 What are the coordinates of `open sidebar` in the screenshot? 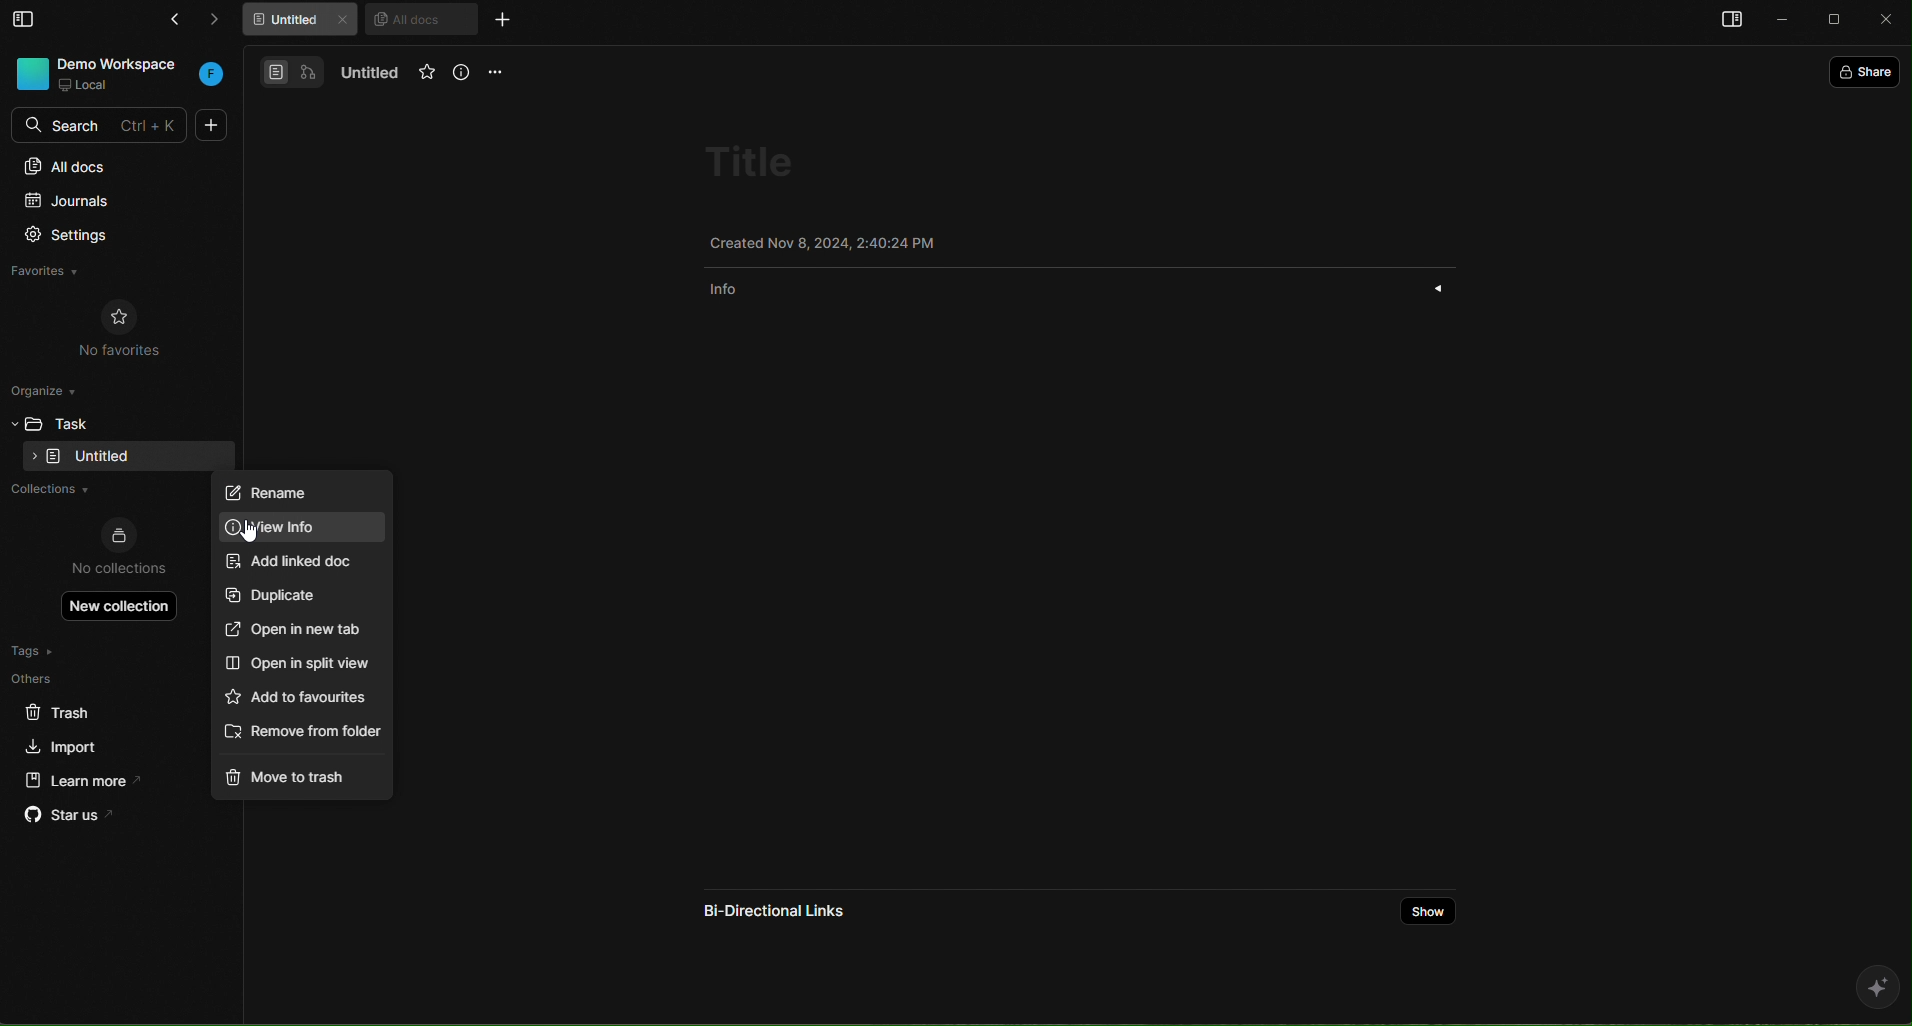 It's located at (1728, 22).